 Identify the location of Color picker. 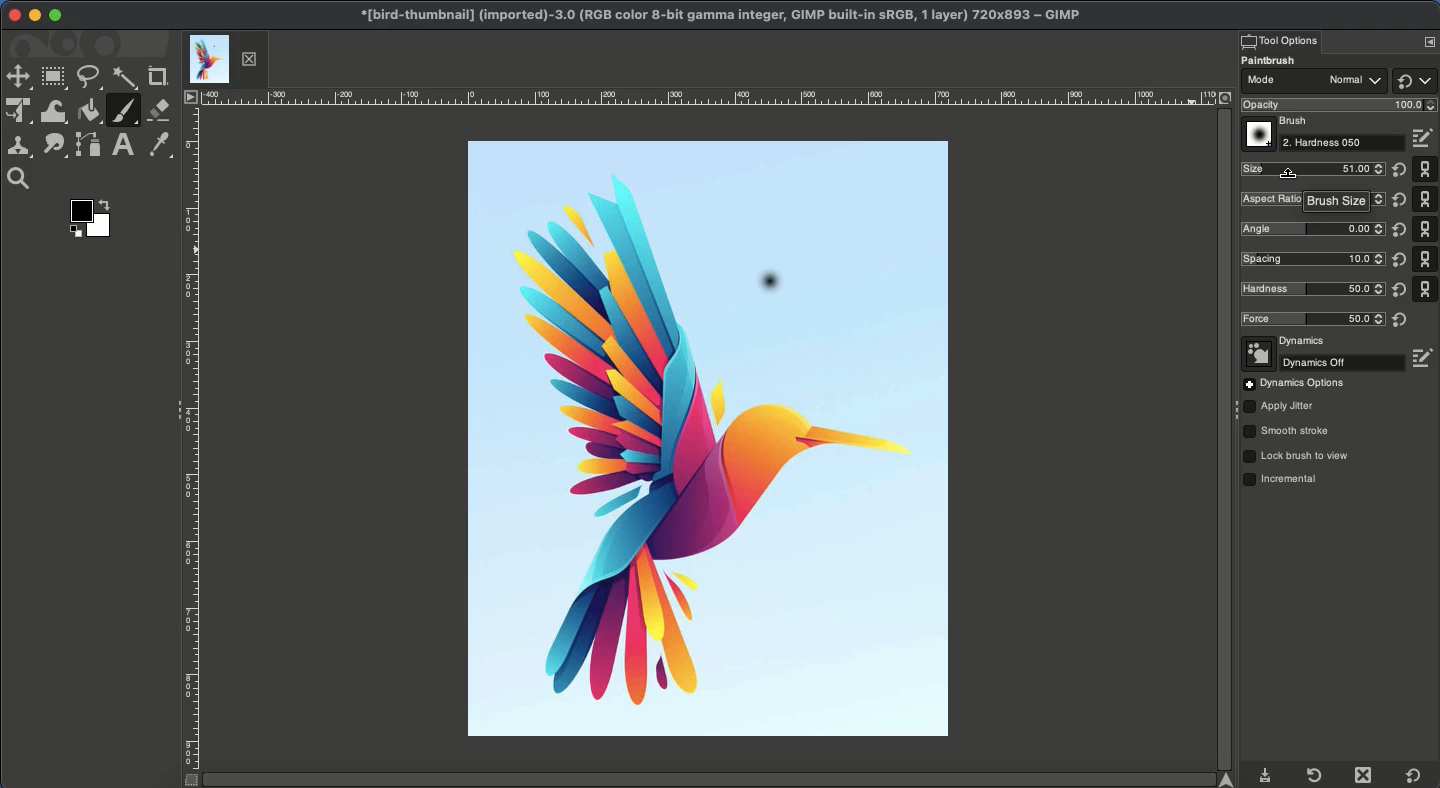
(157, 145).